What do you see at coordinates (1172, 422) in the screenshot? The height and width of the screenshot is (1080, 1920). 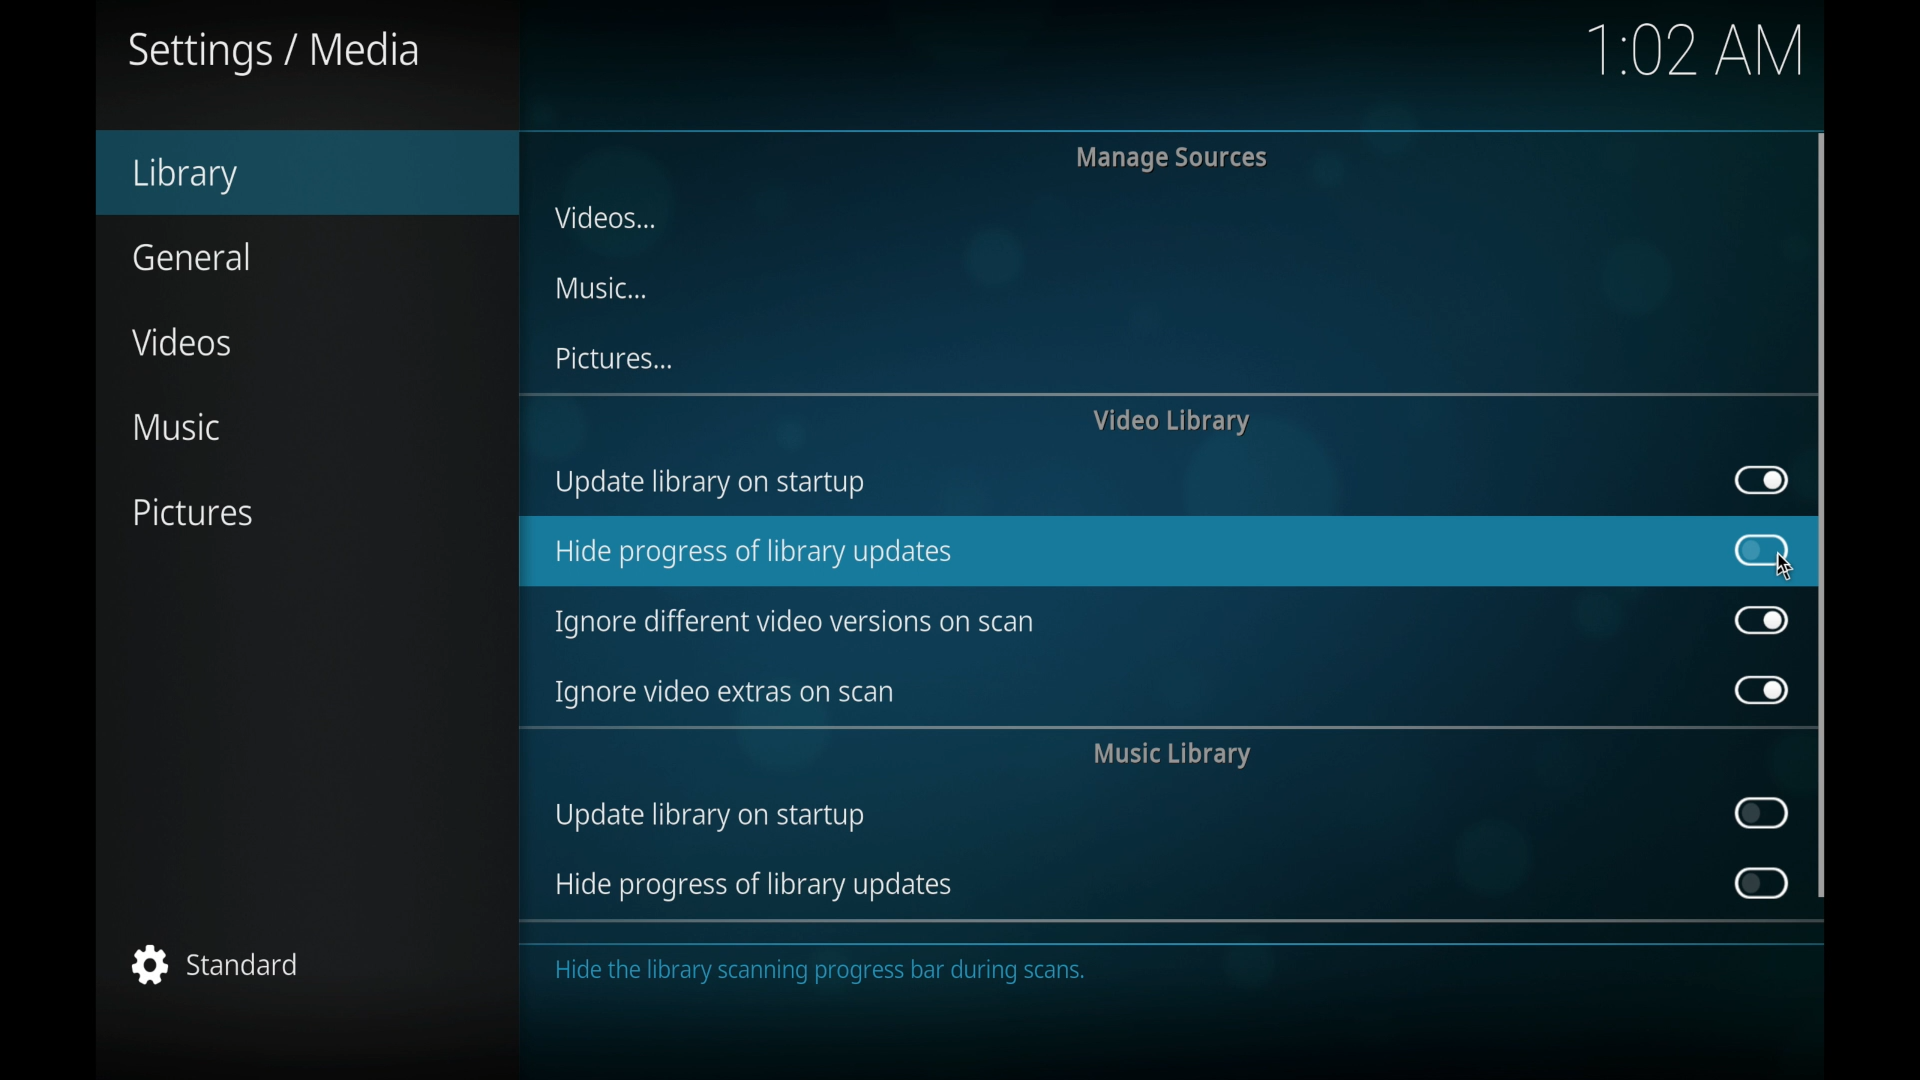 I see `video library` at bounding box center [1172, 422].